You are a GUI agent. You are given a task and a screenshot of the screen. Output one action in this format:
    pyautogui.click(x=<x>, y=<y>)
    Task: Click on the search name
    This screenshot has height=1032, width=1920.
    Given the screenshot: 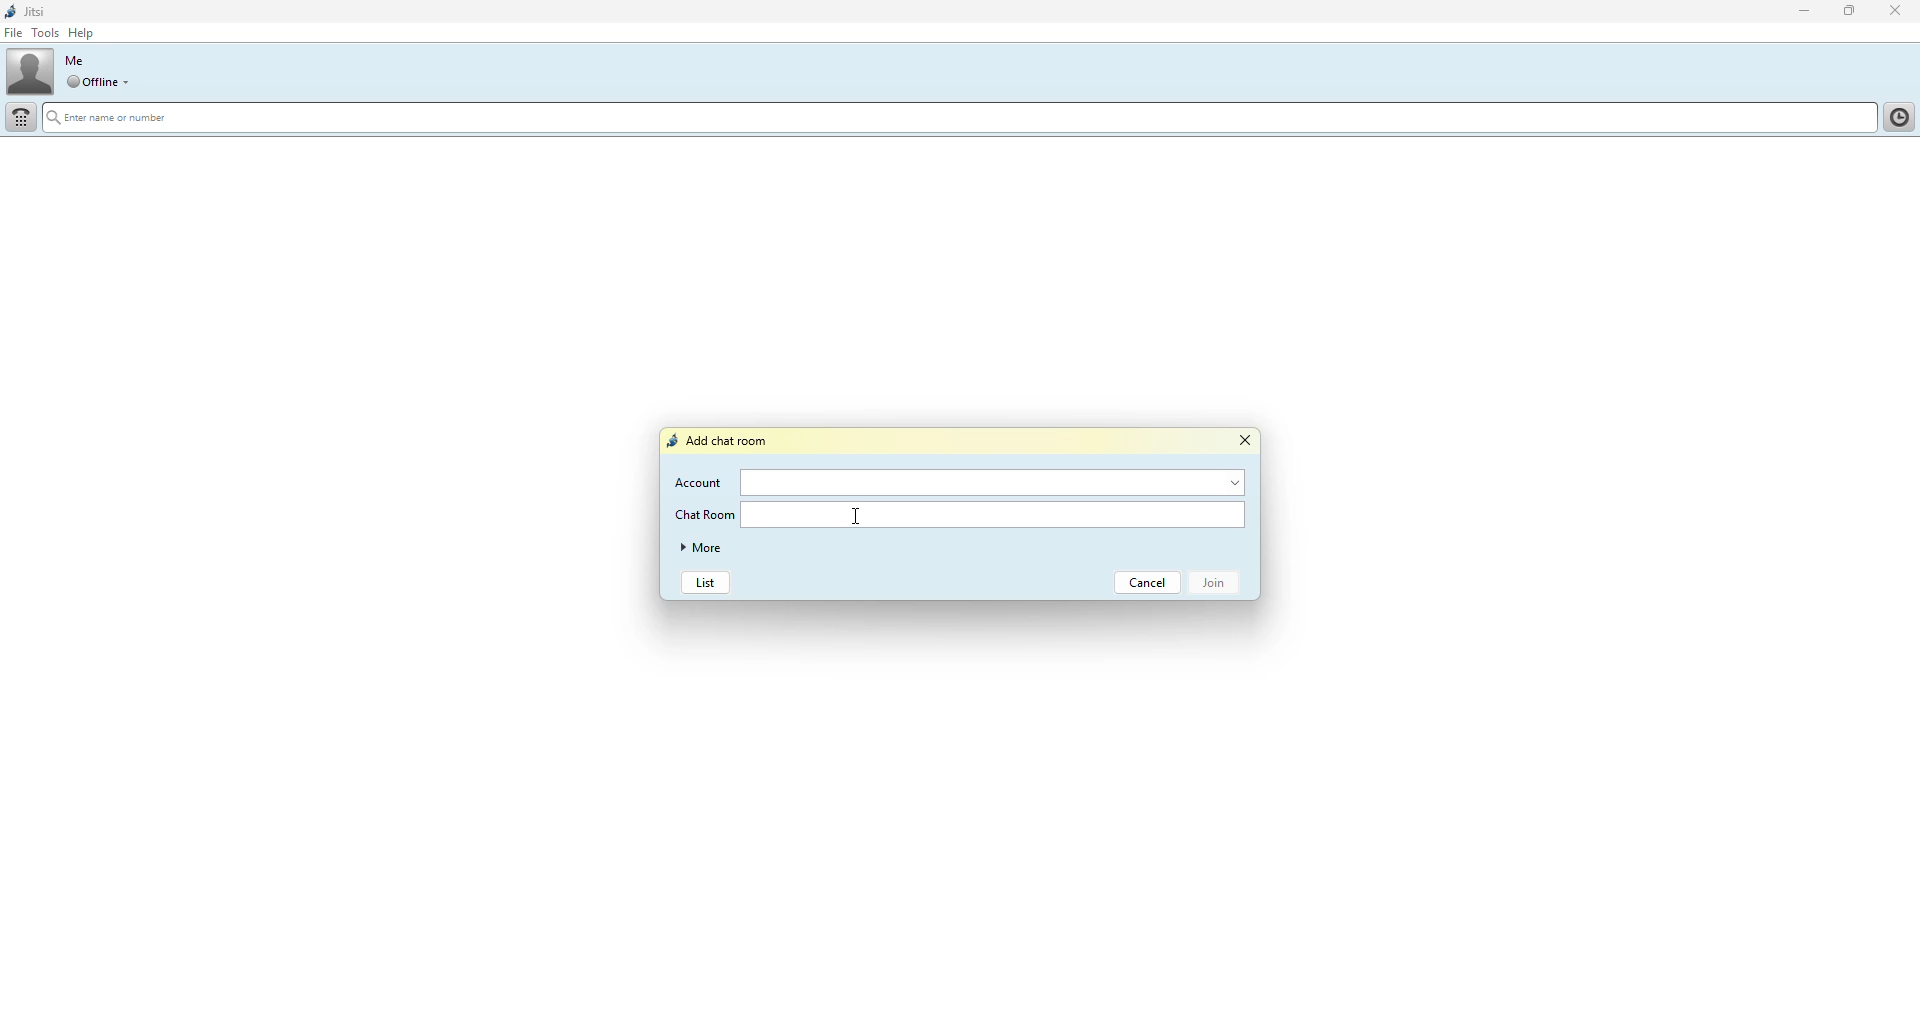 What is the action you would take?
    pyautogui.click(x=956, y=118)
    